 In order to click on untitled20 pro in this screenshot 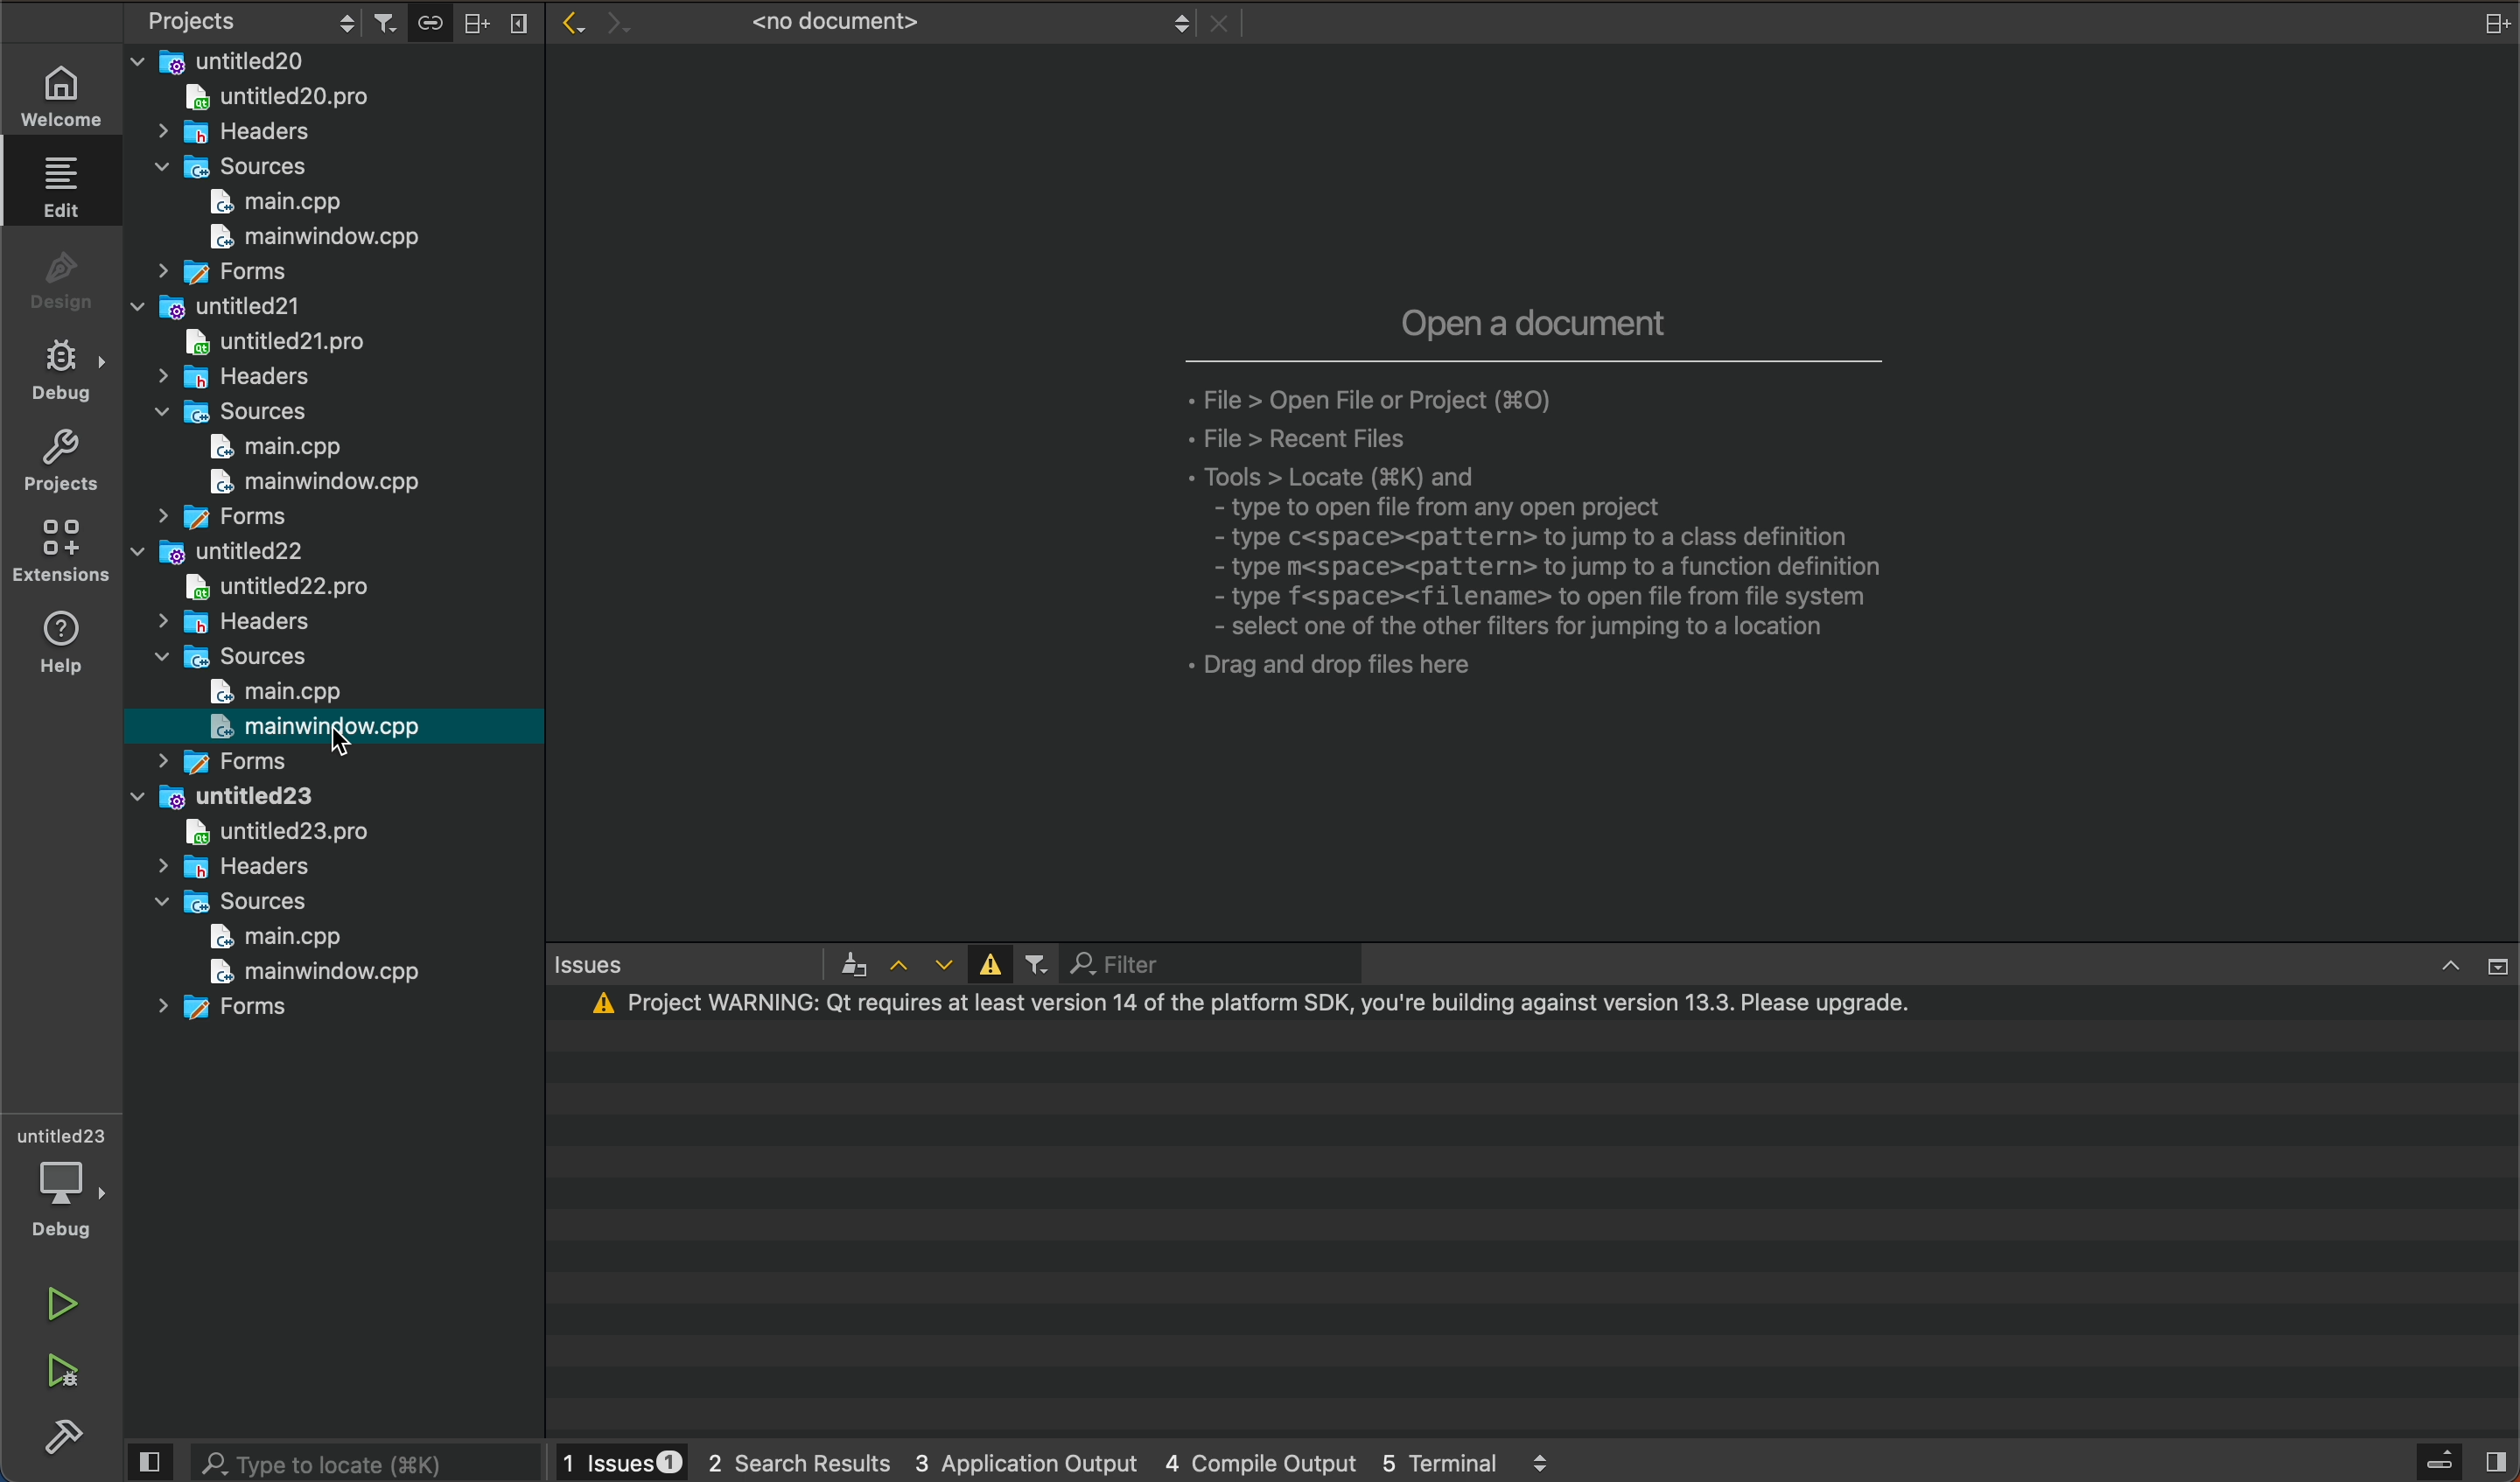, I will do `click(289, 100)`.